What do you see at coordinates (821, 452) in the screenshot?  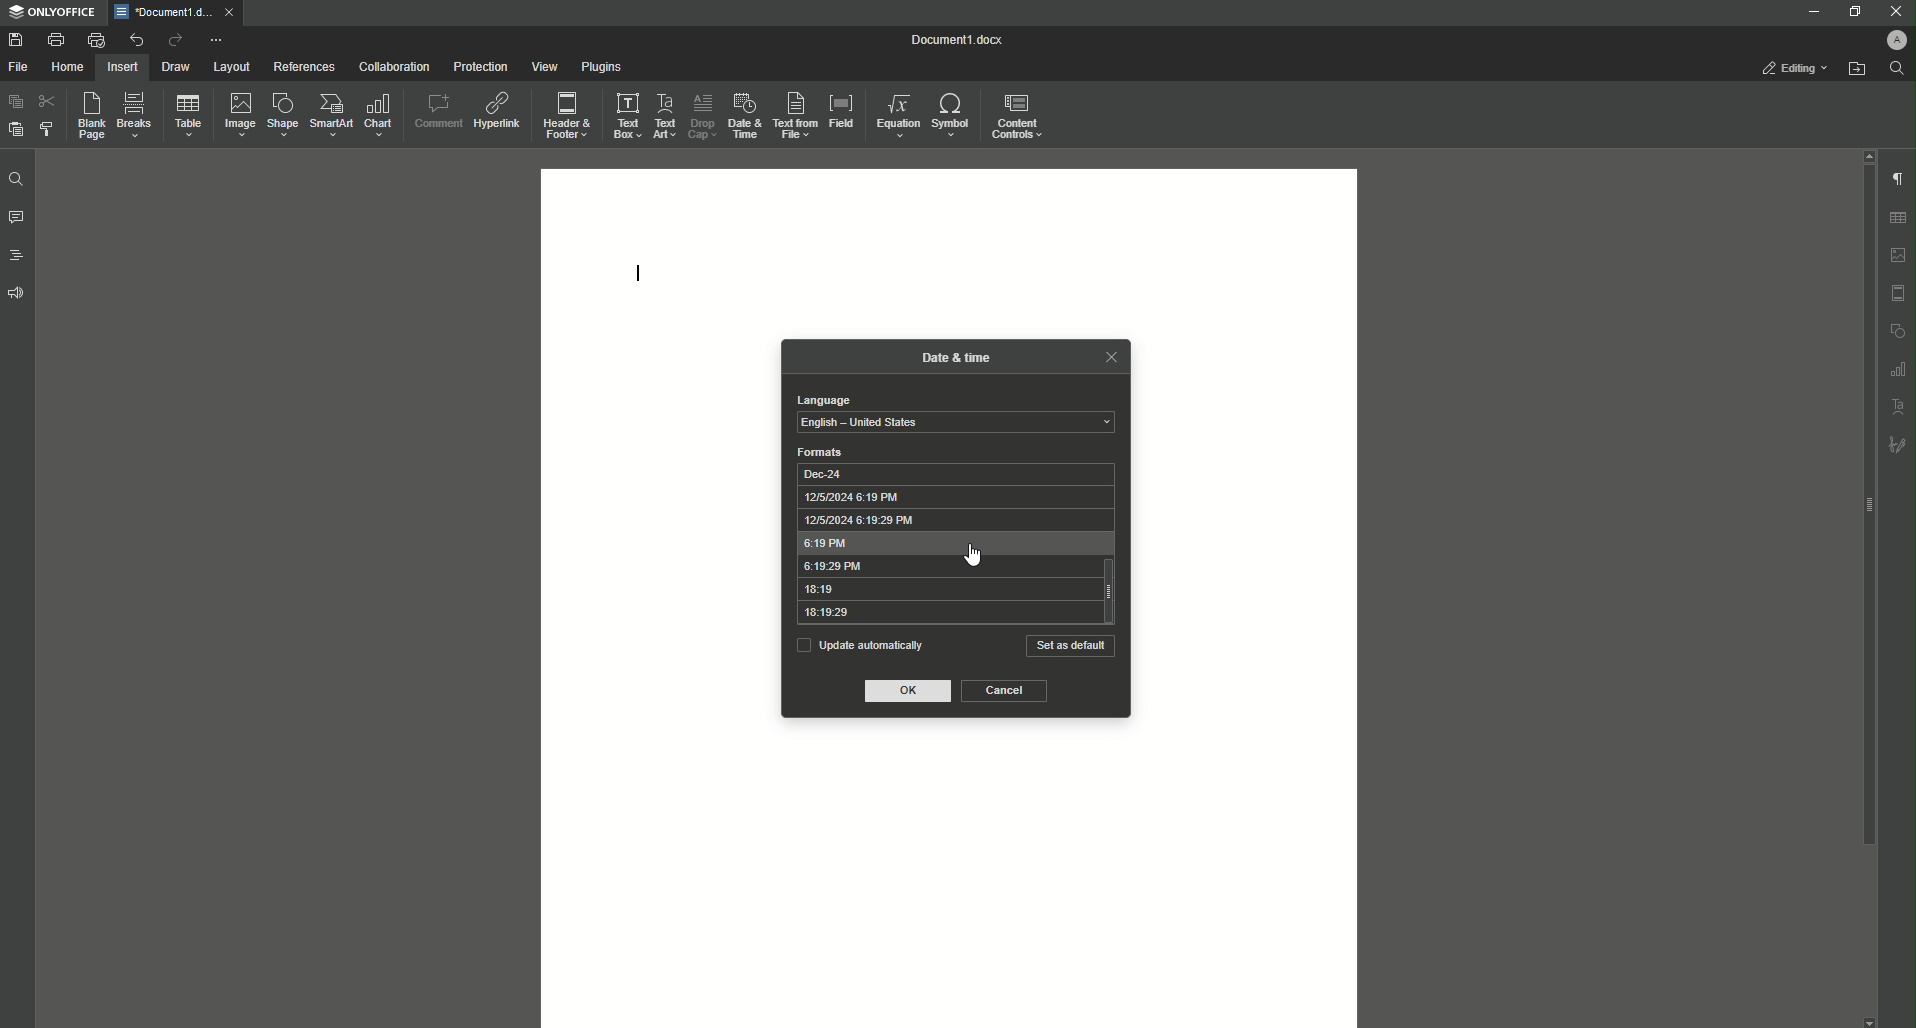 I see `formats` at bounding box center [821, 452].